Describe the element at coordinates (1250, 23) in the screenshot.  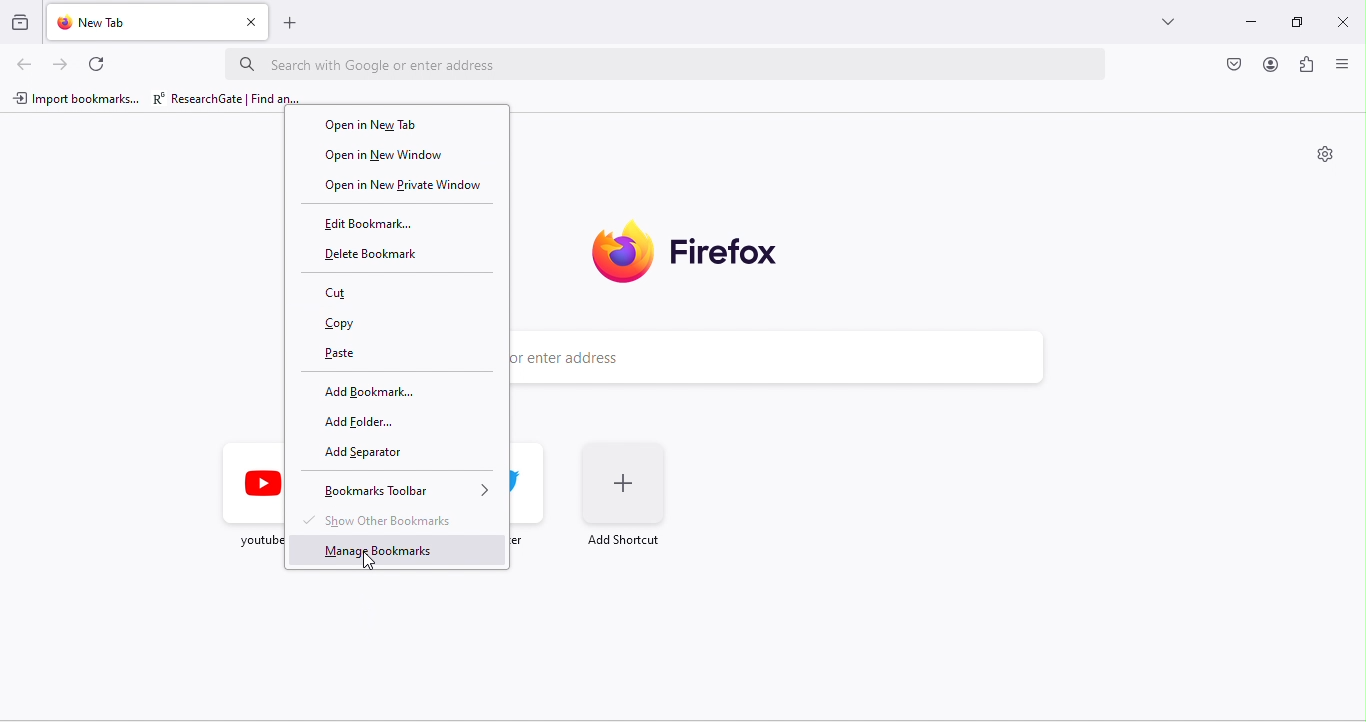
I see `minimize` at that location.